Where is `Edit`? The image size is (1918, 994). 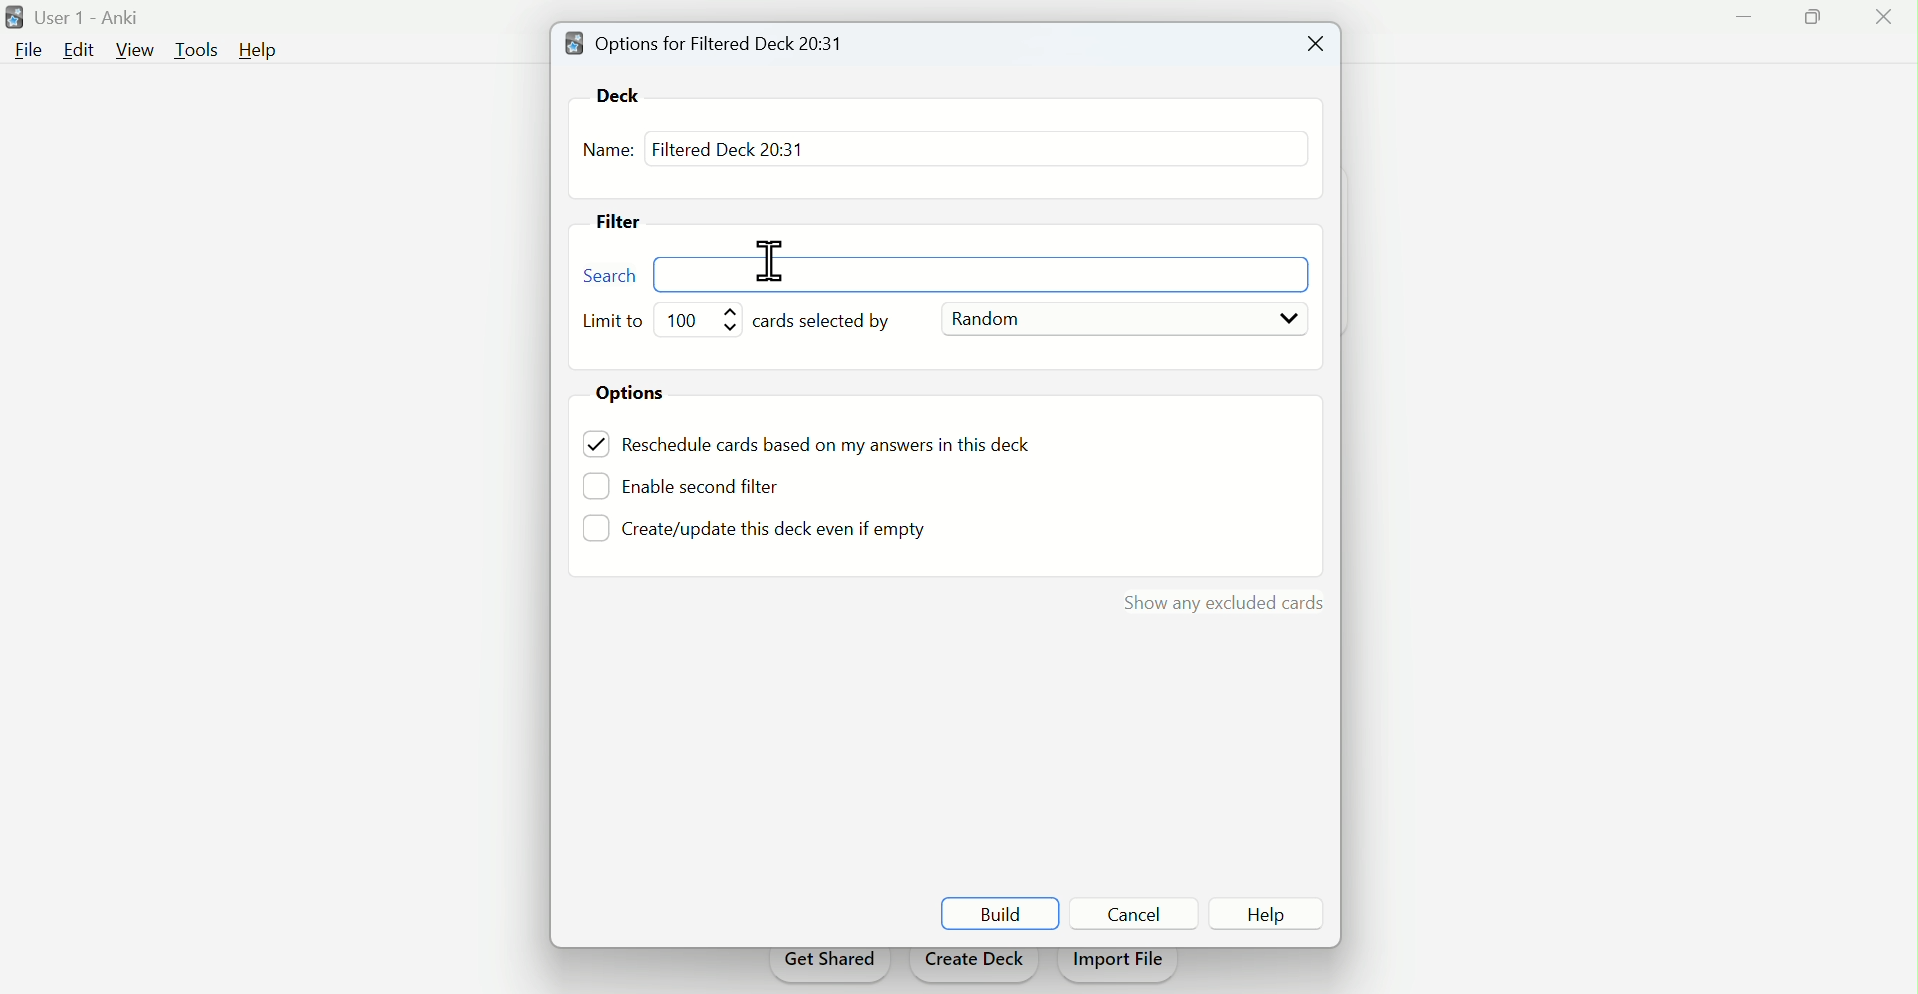
Edit is located at coordinates (77, 49).